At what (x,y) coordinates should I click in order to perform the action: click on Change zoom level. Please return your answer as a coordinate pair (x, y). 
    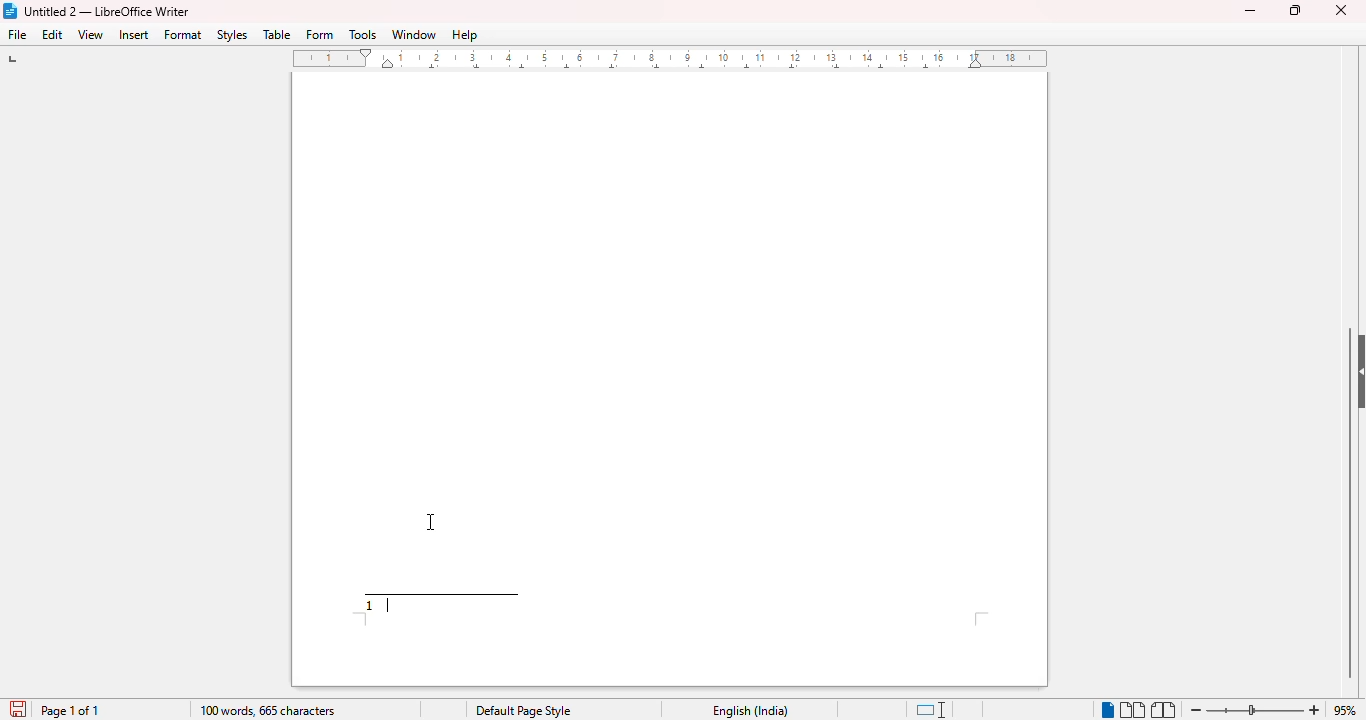
    Looking at the image, I should click on (1257, 707).